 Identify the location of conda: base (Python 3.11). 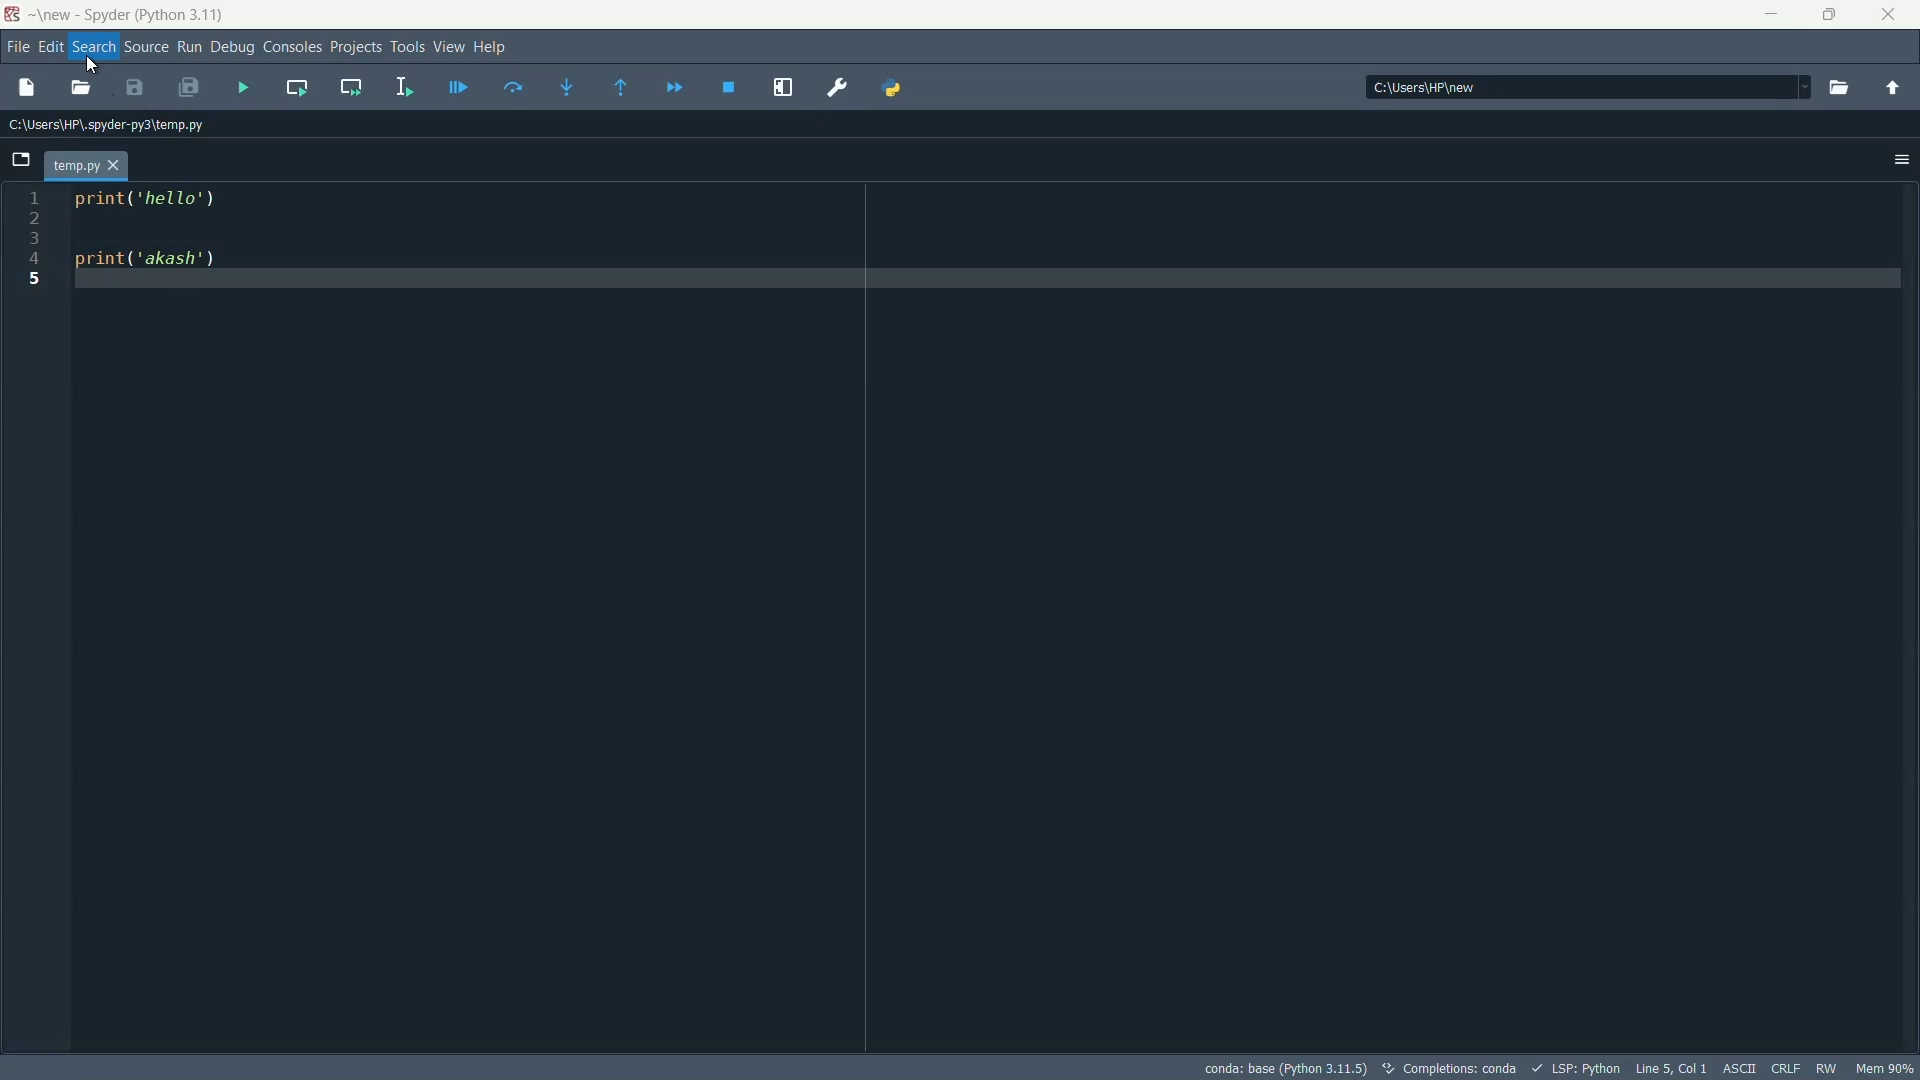
(1283, 1070).